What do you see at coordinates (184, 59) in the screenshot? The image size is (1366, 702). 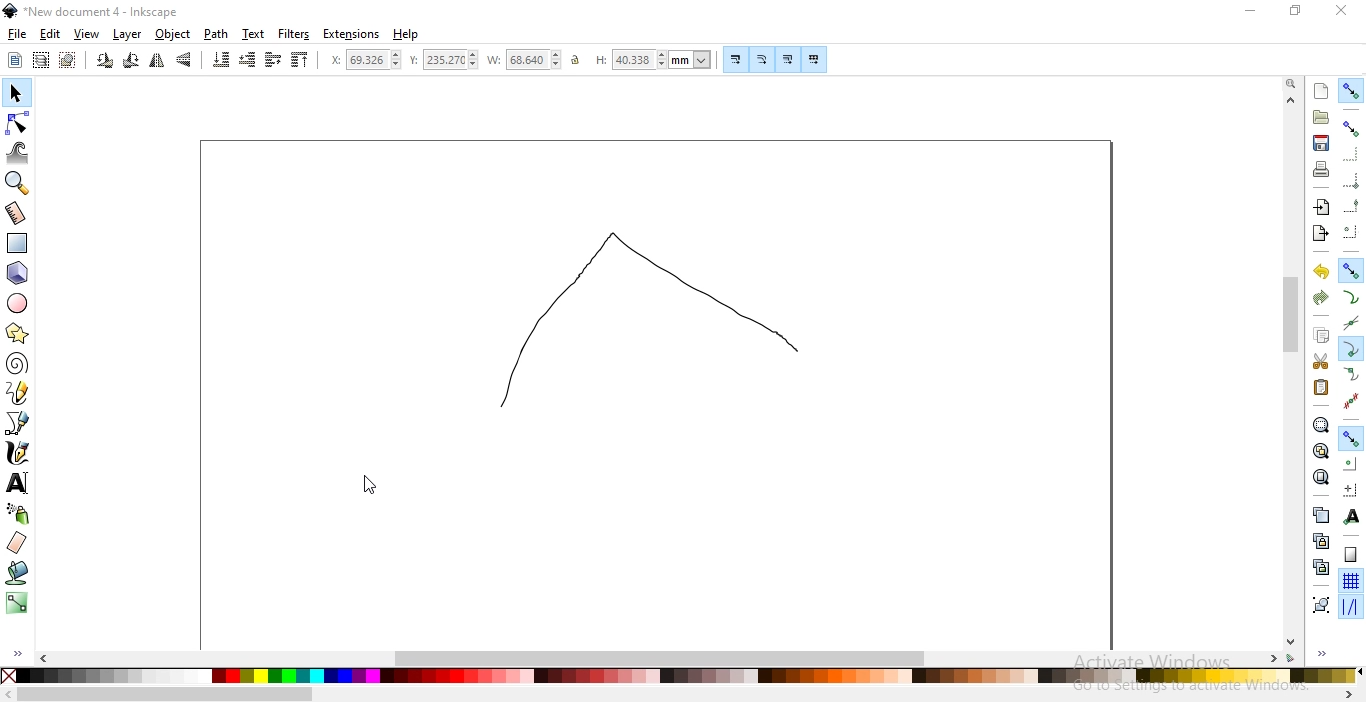 I see `flip vertically` at bounding box center [184, 59].